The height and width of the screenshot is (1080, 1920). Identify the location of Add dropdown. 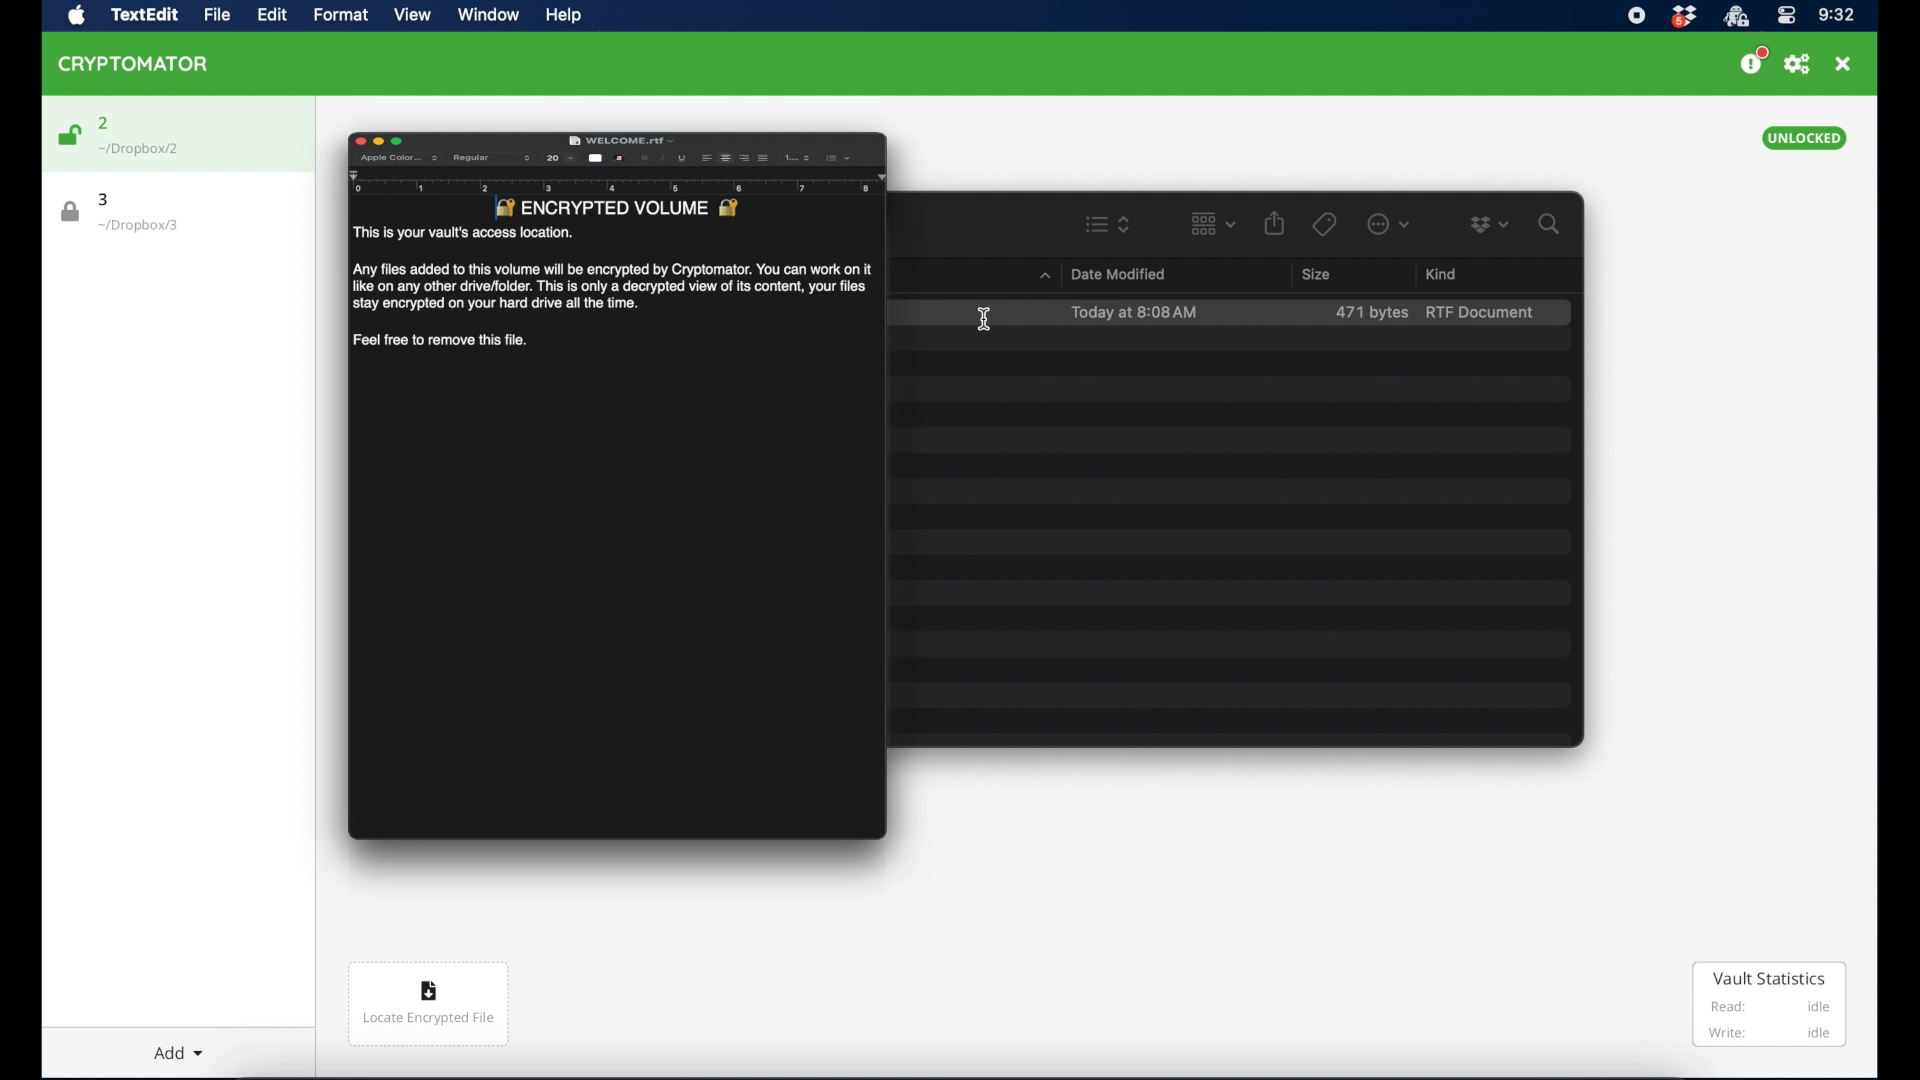
(185, 1051).